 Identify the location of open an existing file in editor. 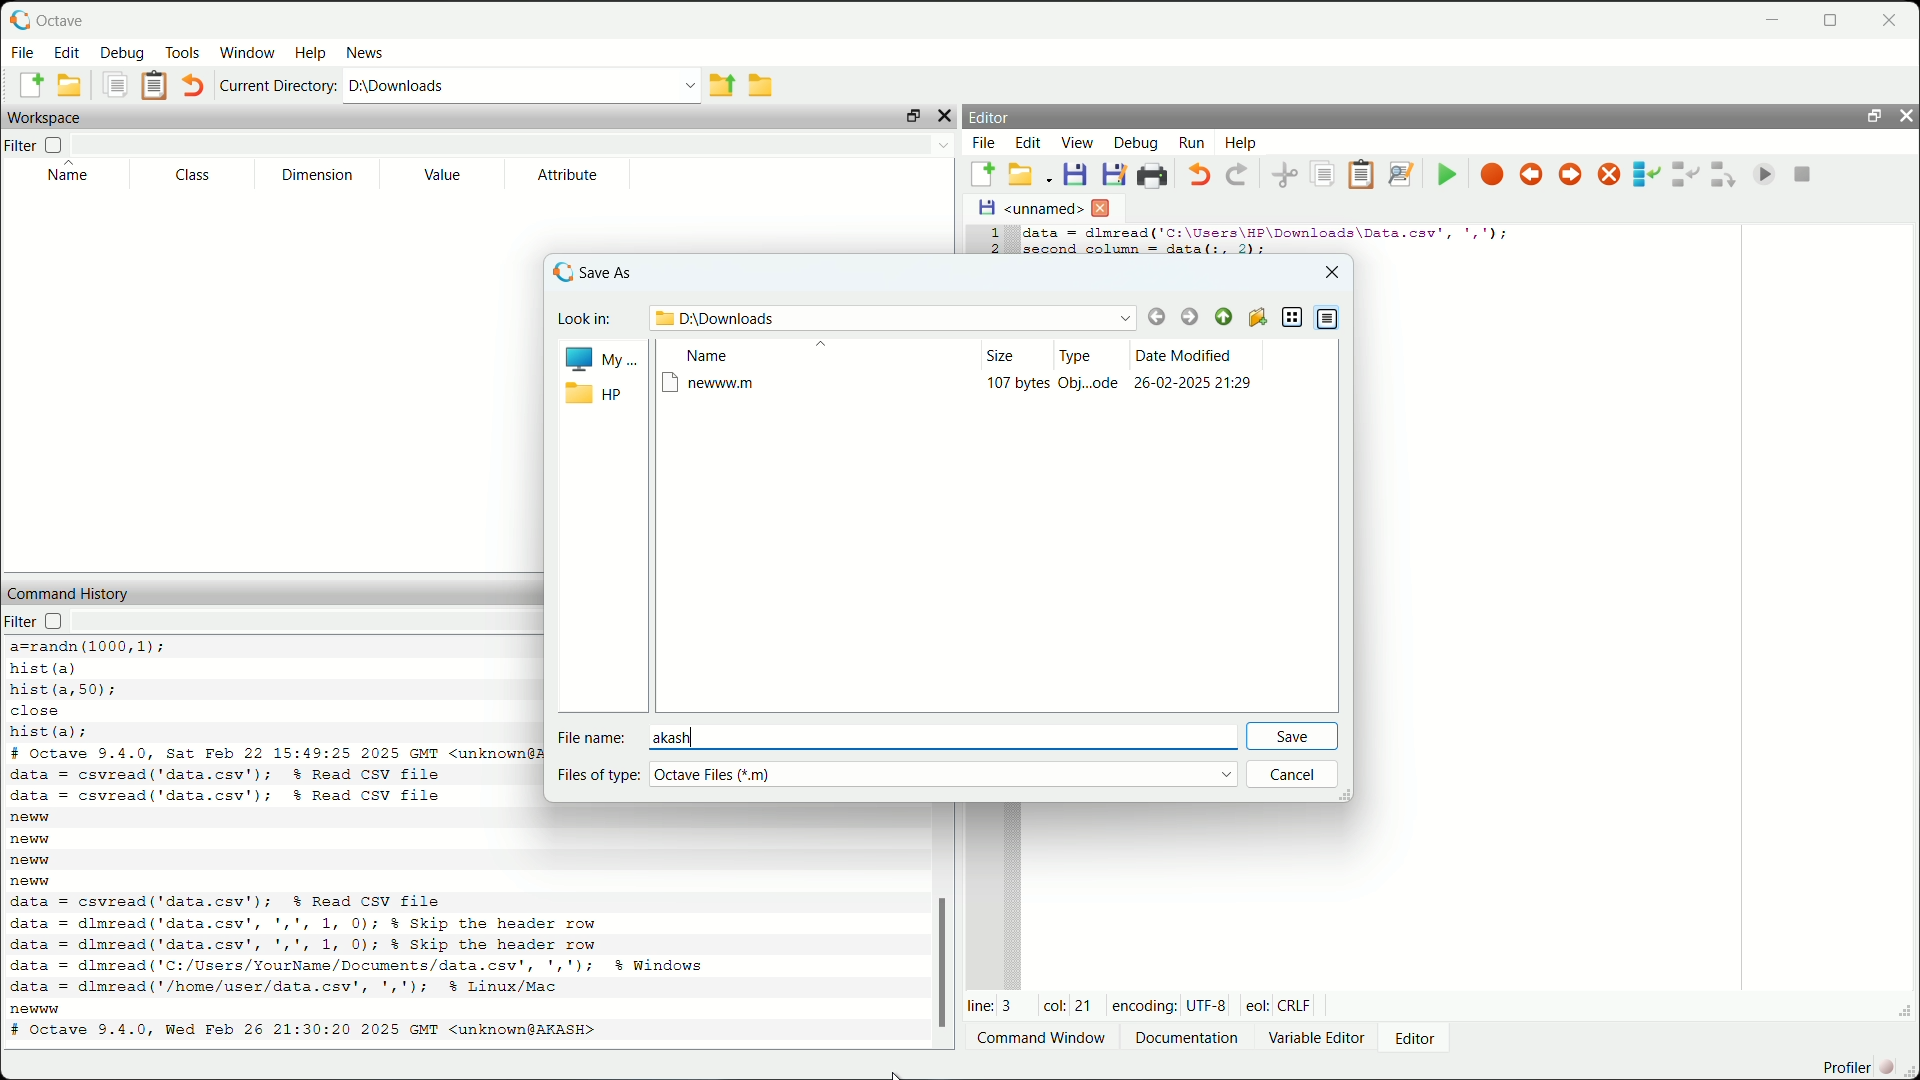
(74, 85).